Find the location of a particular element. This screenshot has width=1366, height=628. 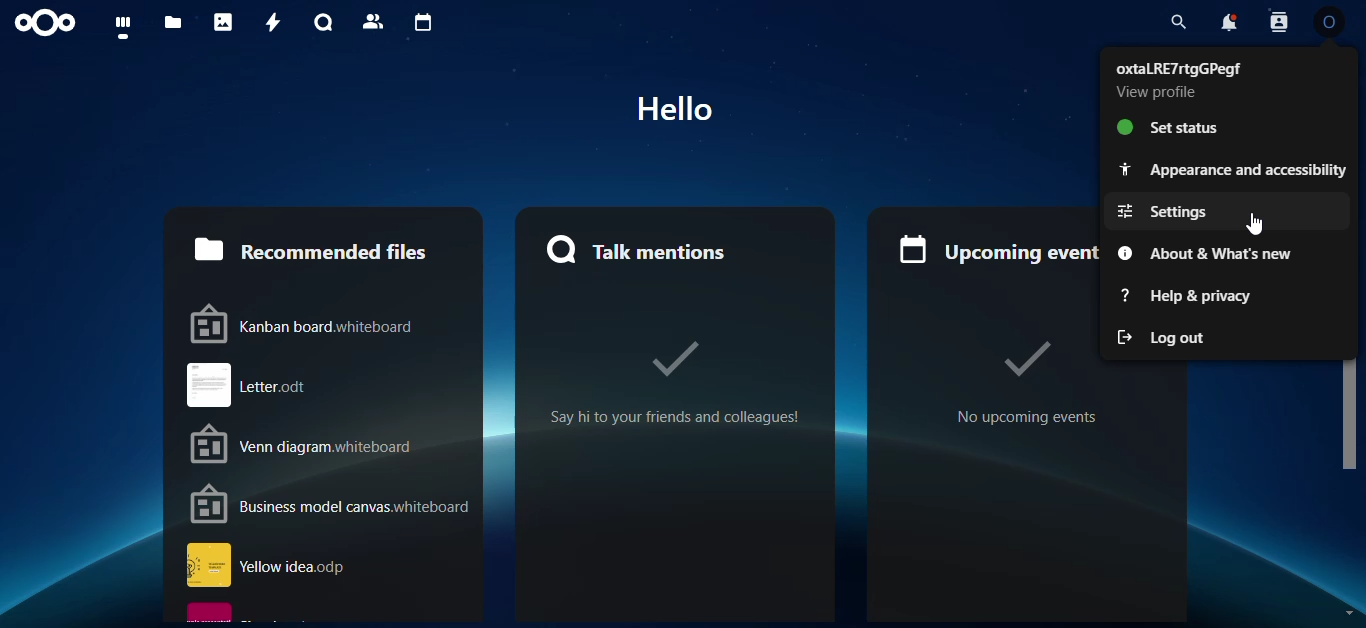

Yellow idea.odp is located at coordinates (329, 565).